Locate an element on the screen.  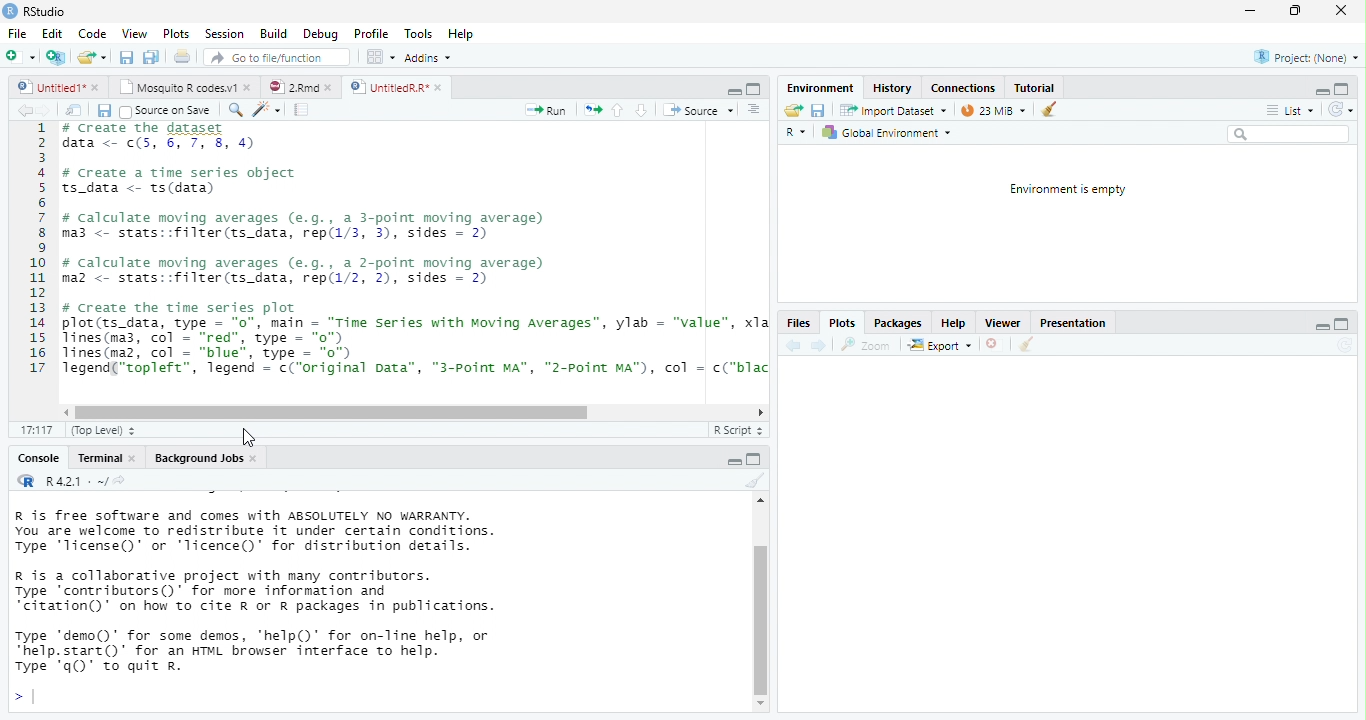
scrollbar up is located at coordinates (758, 503).